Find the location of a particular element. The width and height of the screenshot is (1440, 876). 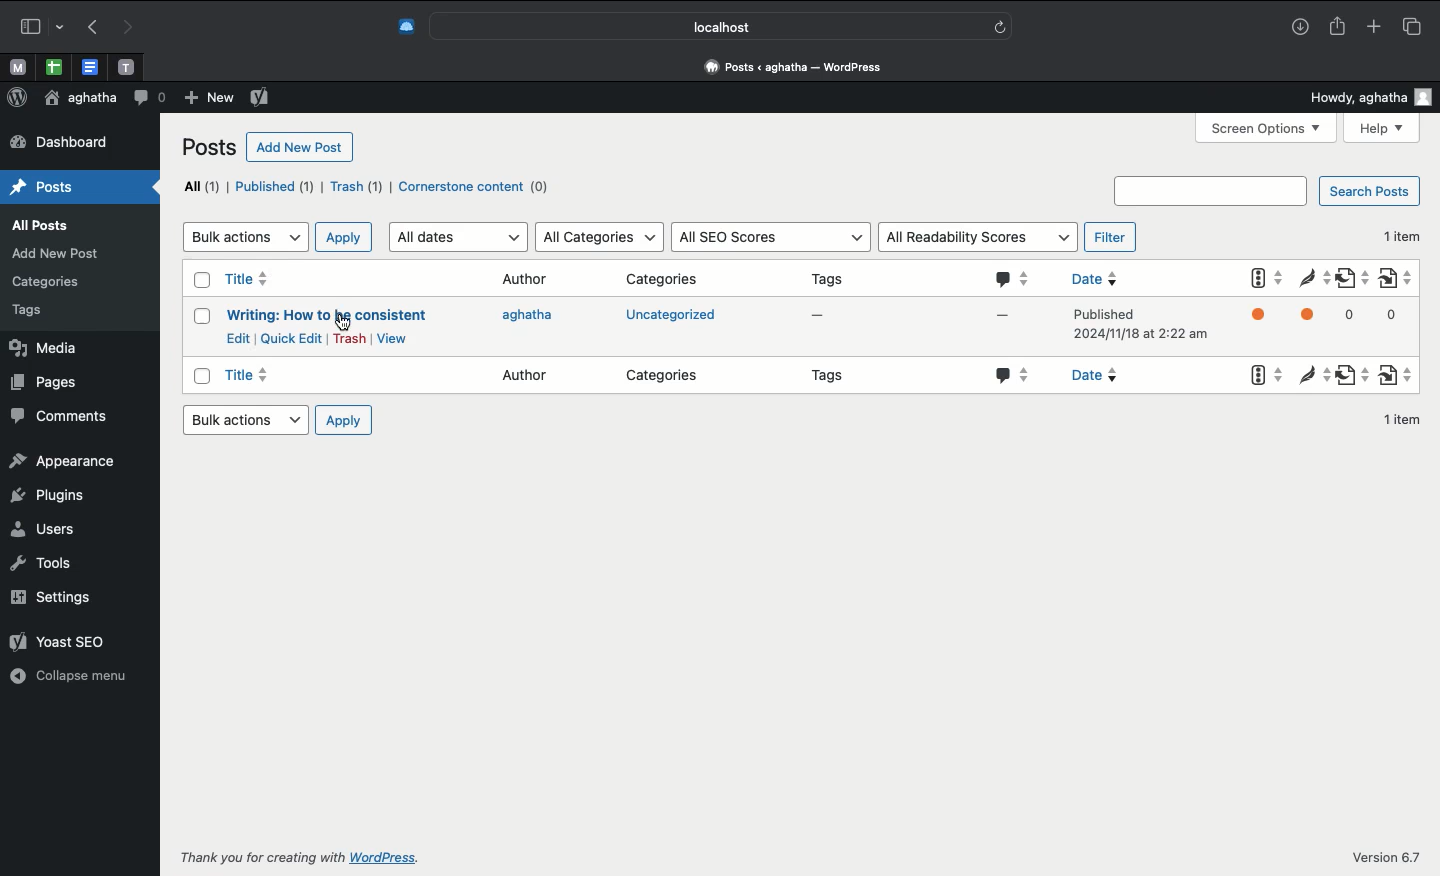

Yoast SEO is located at coordinates (261, 97).